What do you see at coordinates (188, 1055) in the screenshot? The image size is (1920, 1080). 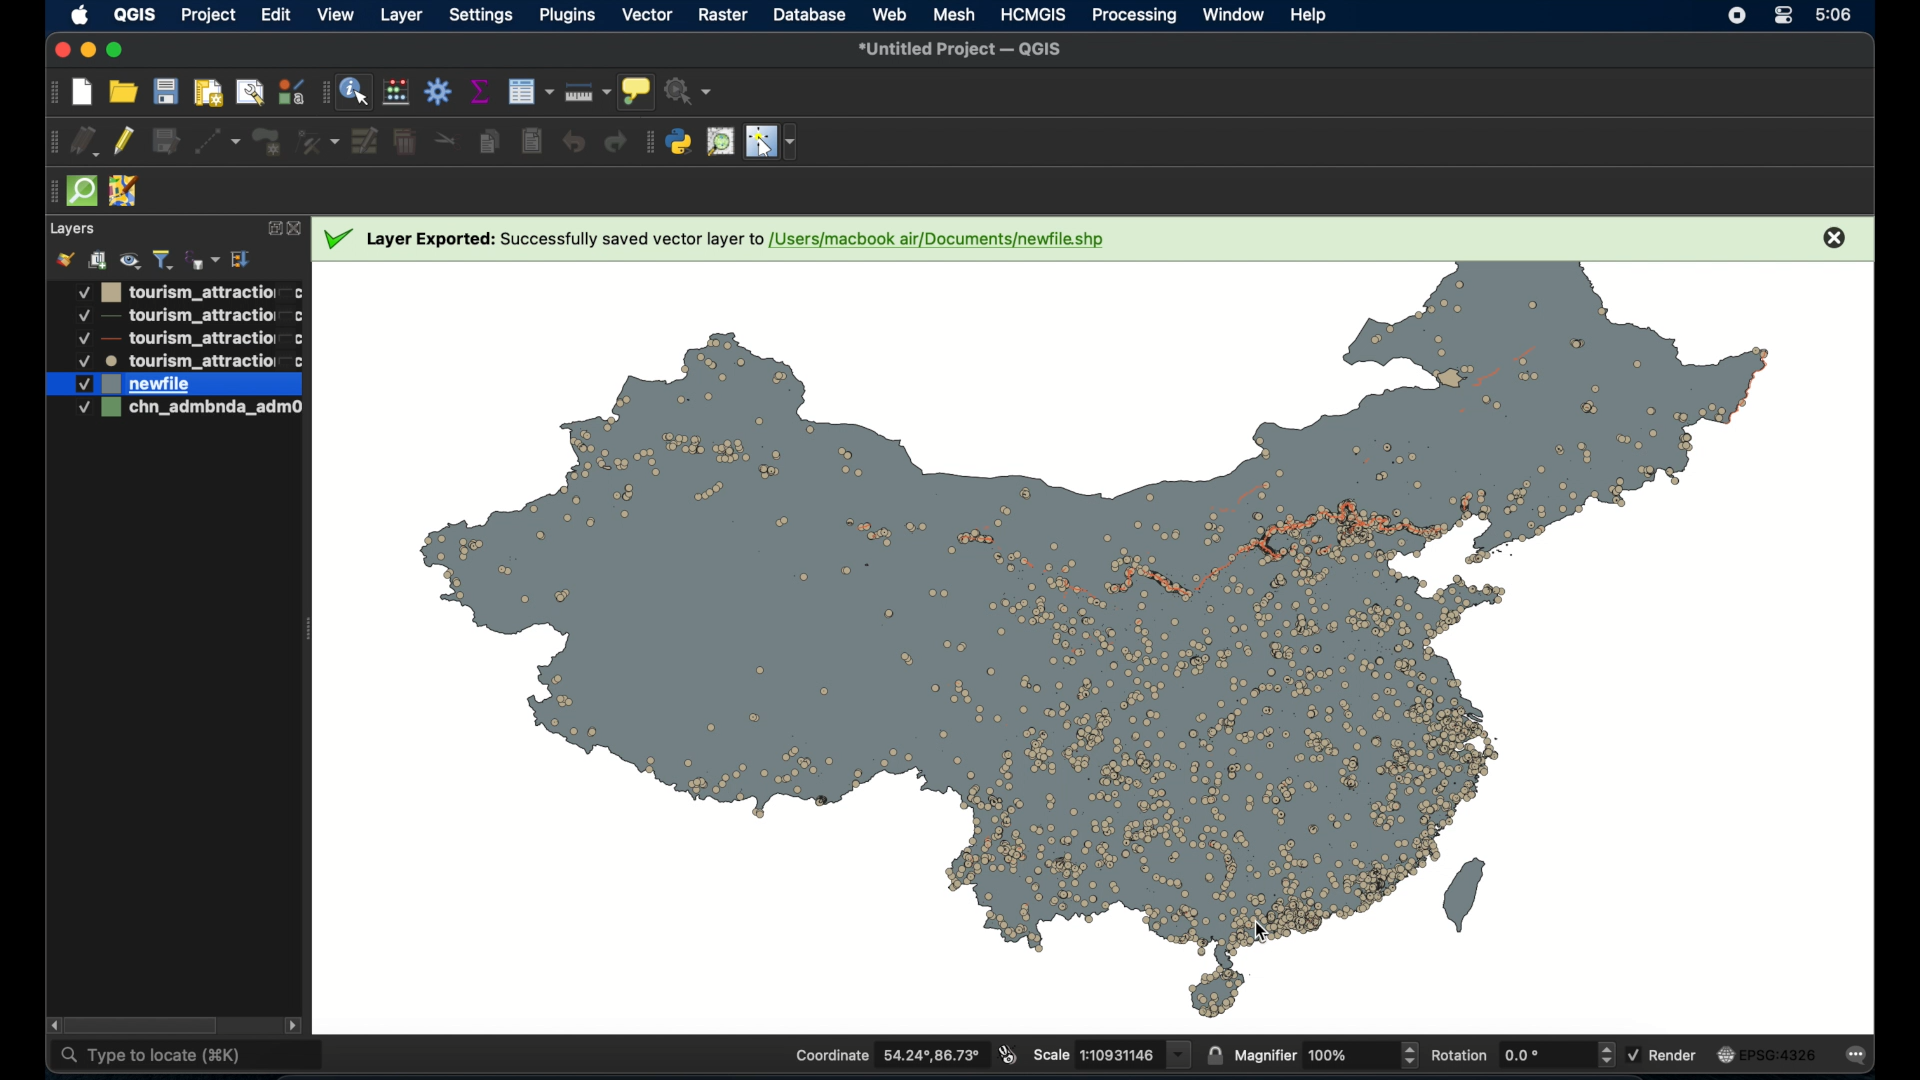 I see `type to locate` at bounding box center [188, 1055].